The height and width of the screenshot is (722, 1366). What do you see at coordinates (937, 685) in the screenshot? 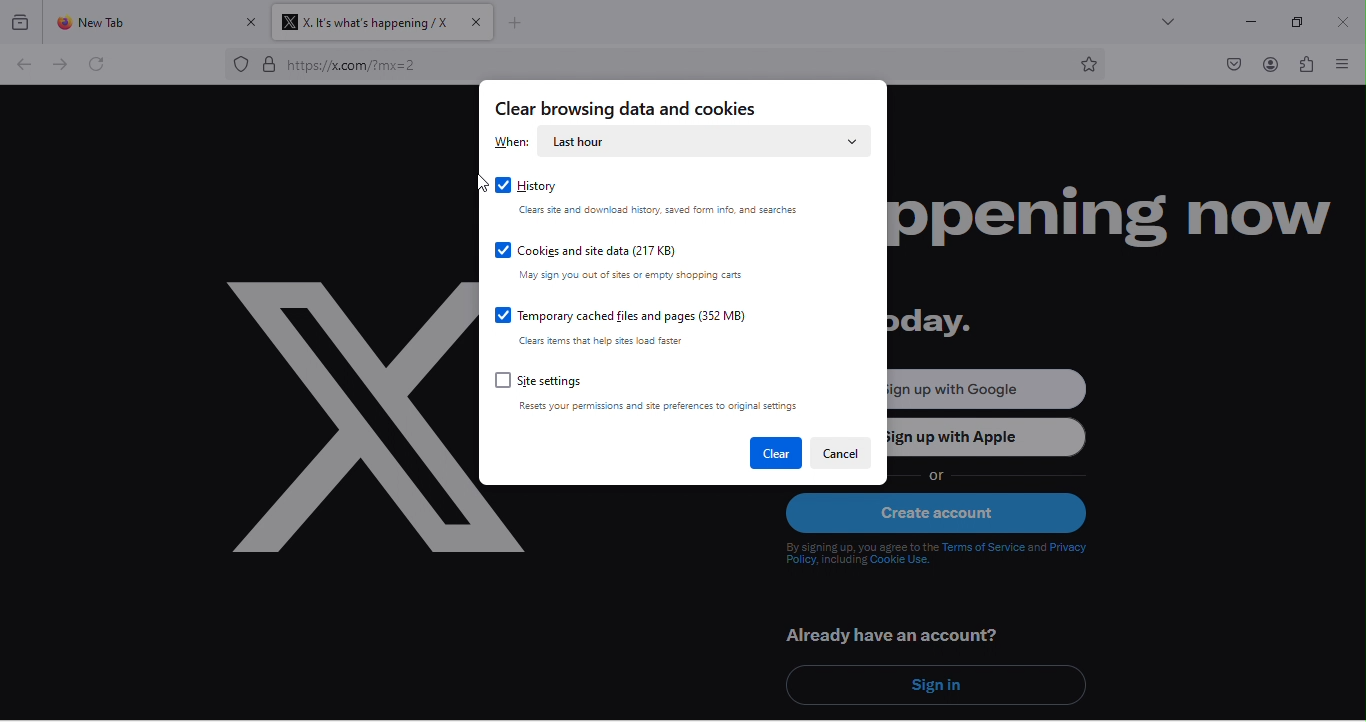
I see `sign in` at bounding box center [937, 685].